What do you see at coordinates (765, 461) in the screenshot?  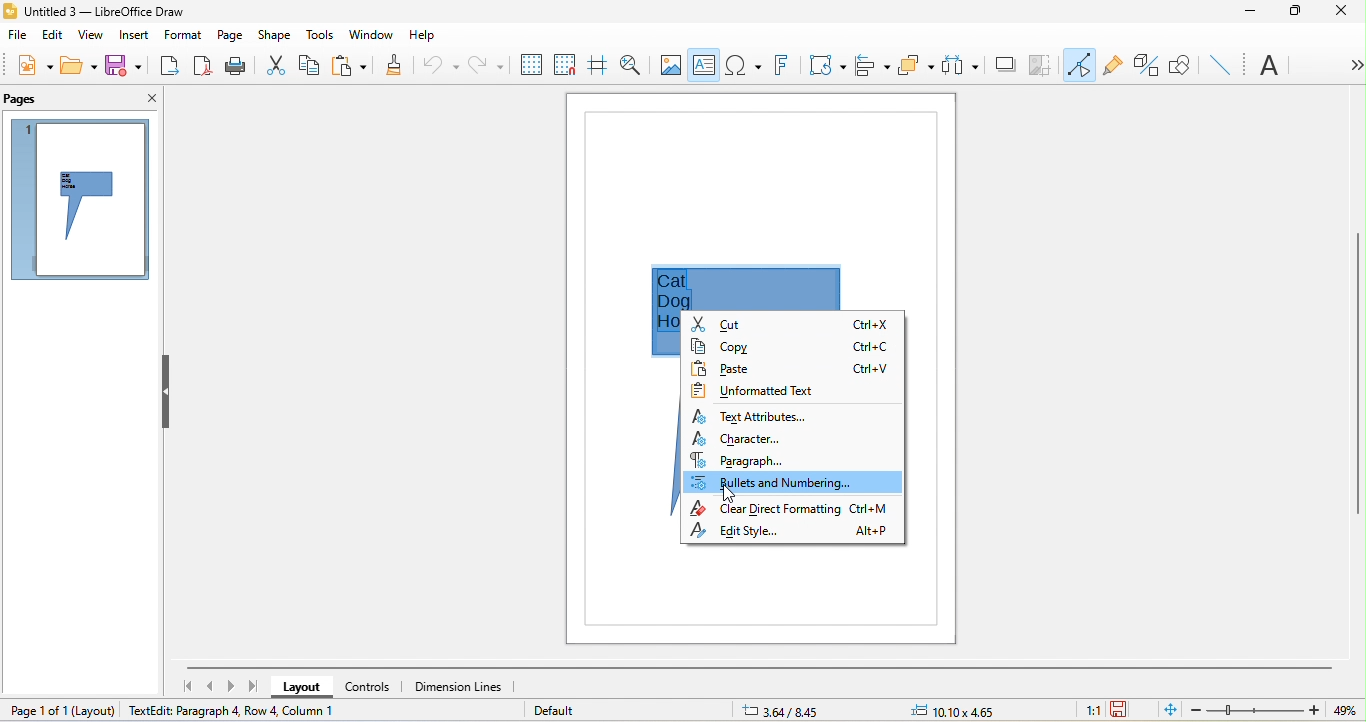 I see `paragraph` at bounding box center [765, 461].